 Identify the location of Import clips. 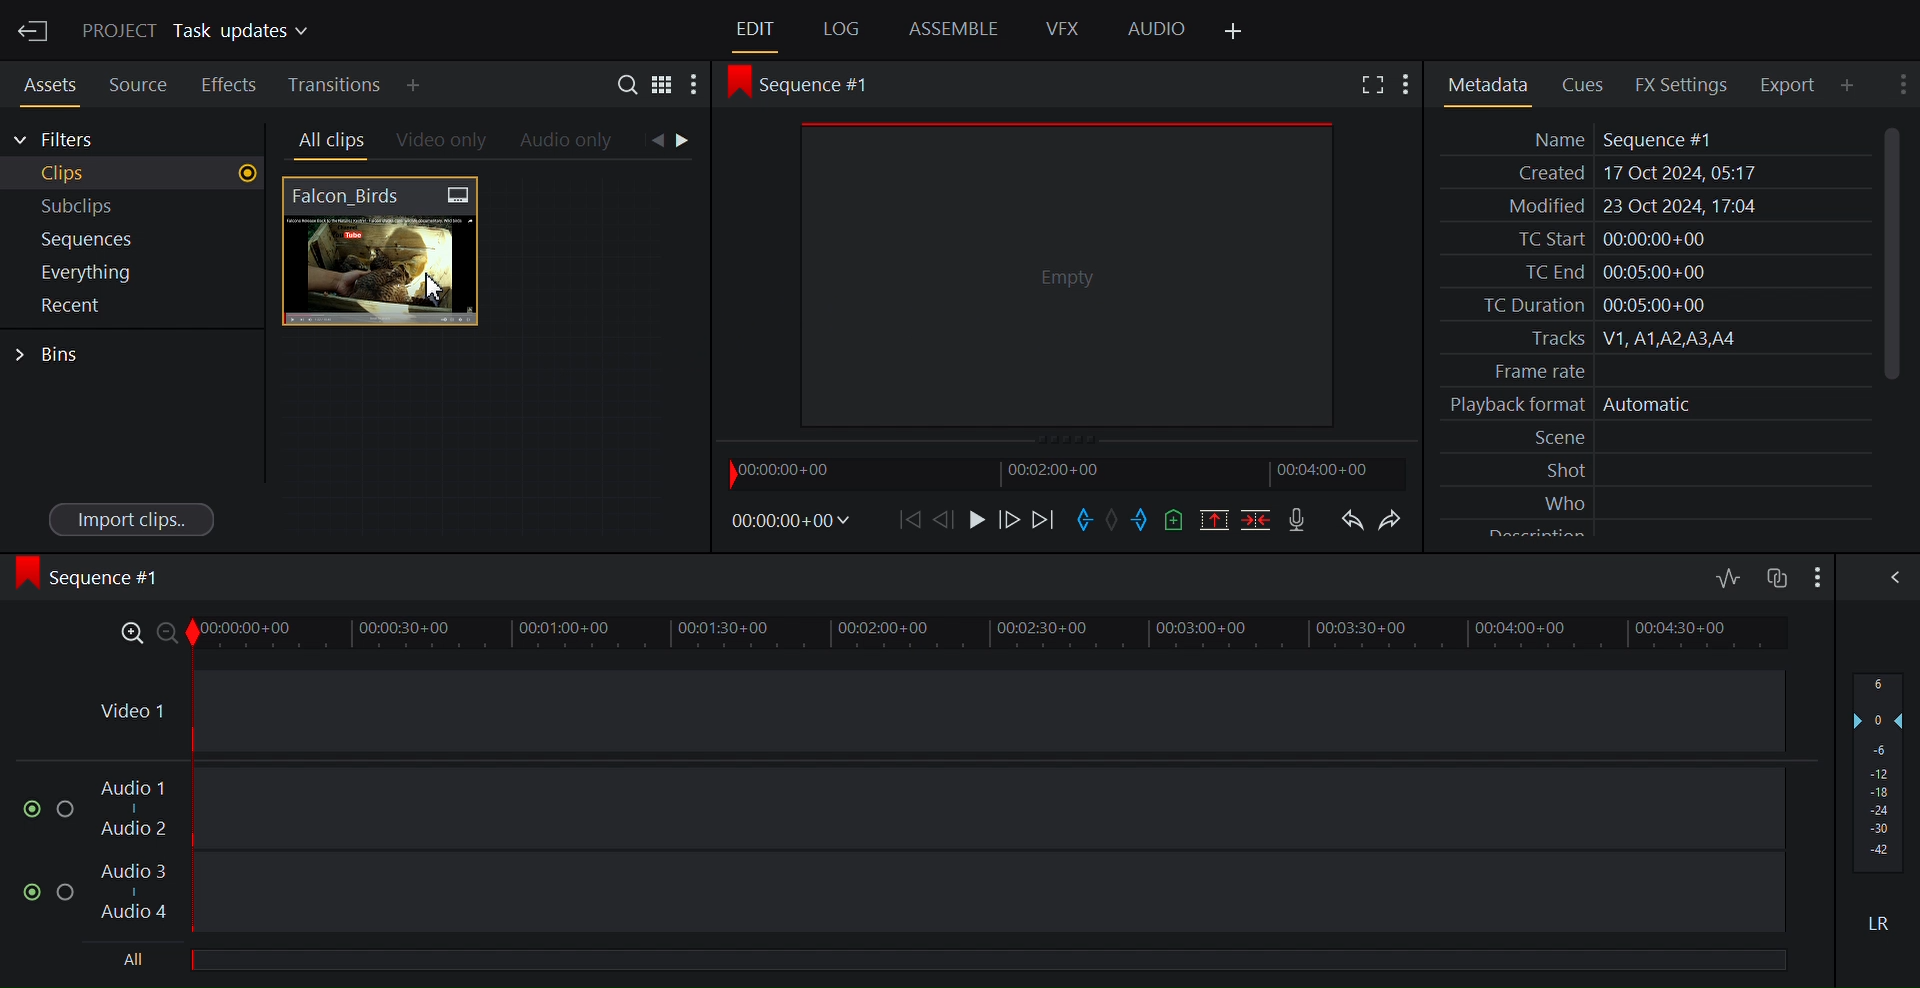
(133, 518).